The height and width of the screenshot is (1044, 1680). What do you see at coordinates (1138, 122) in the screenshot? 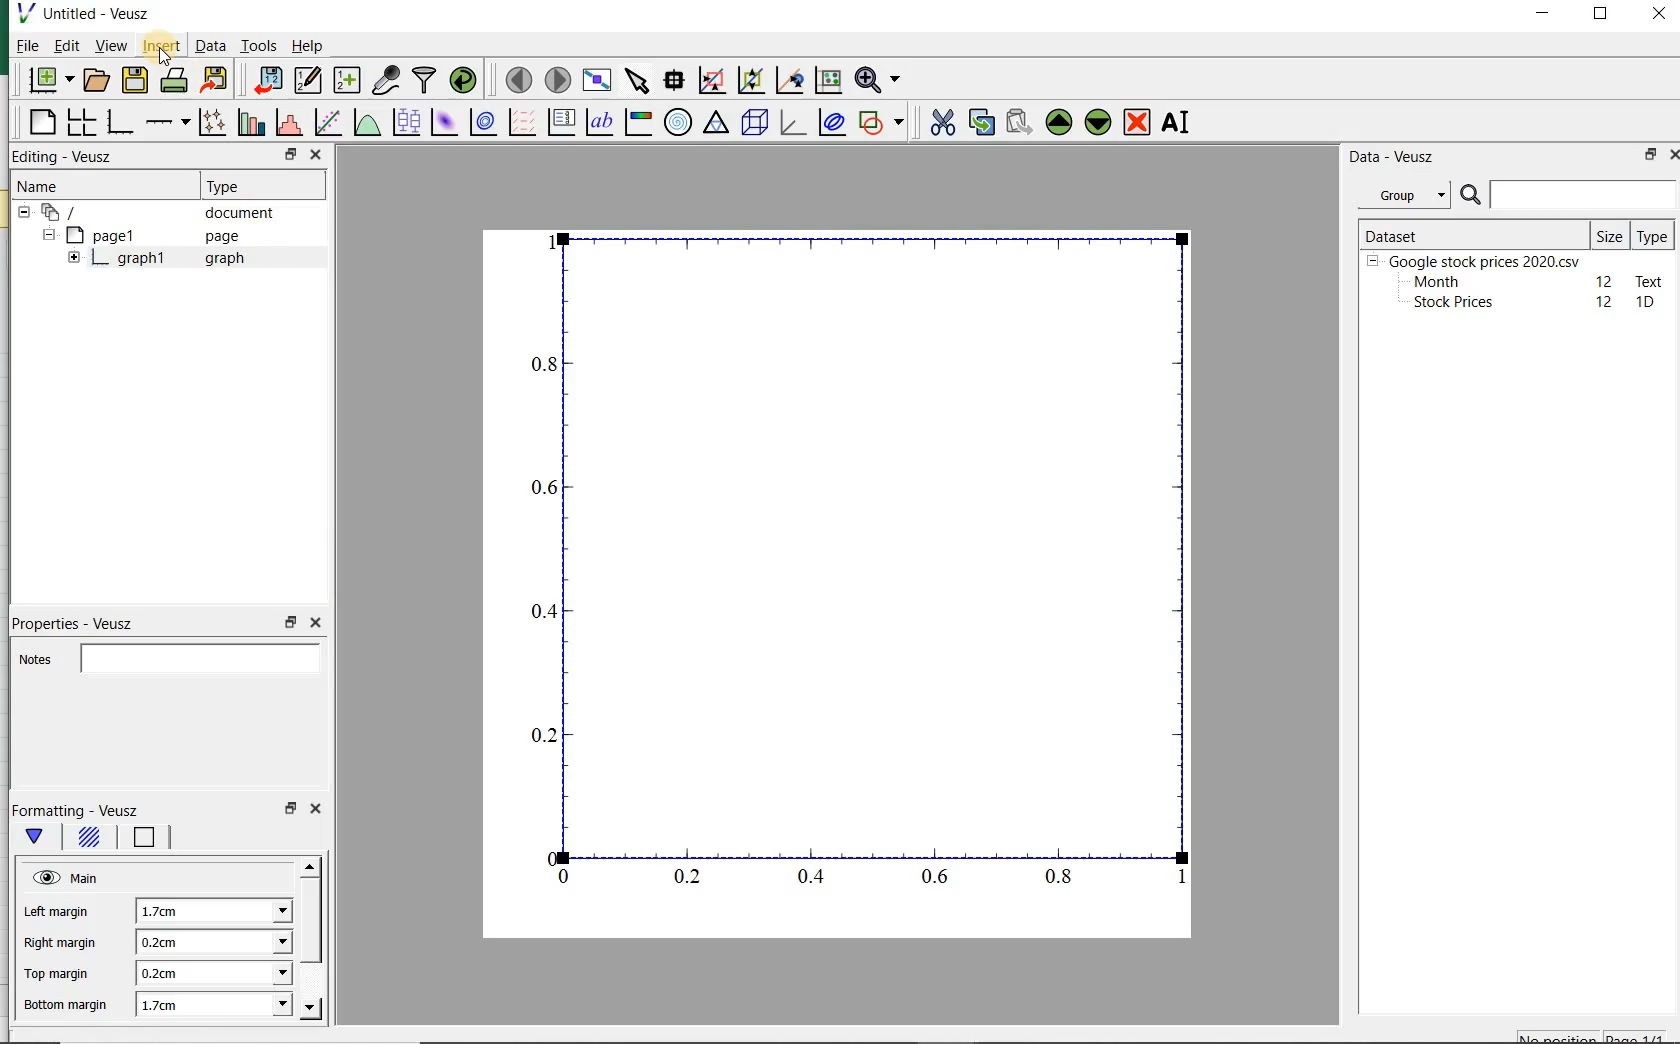
I see `remove the selected widget` at bounding box center [1138, 122].